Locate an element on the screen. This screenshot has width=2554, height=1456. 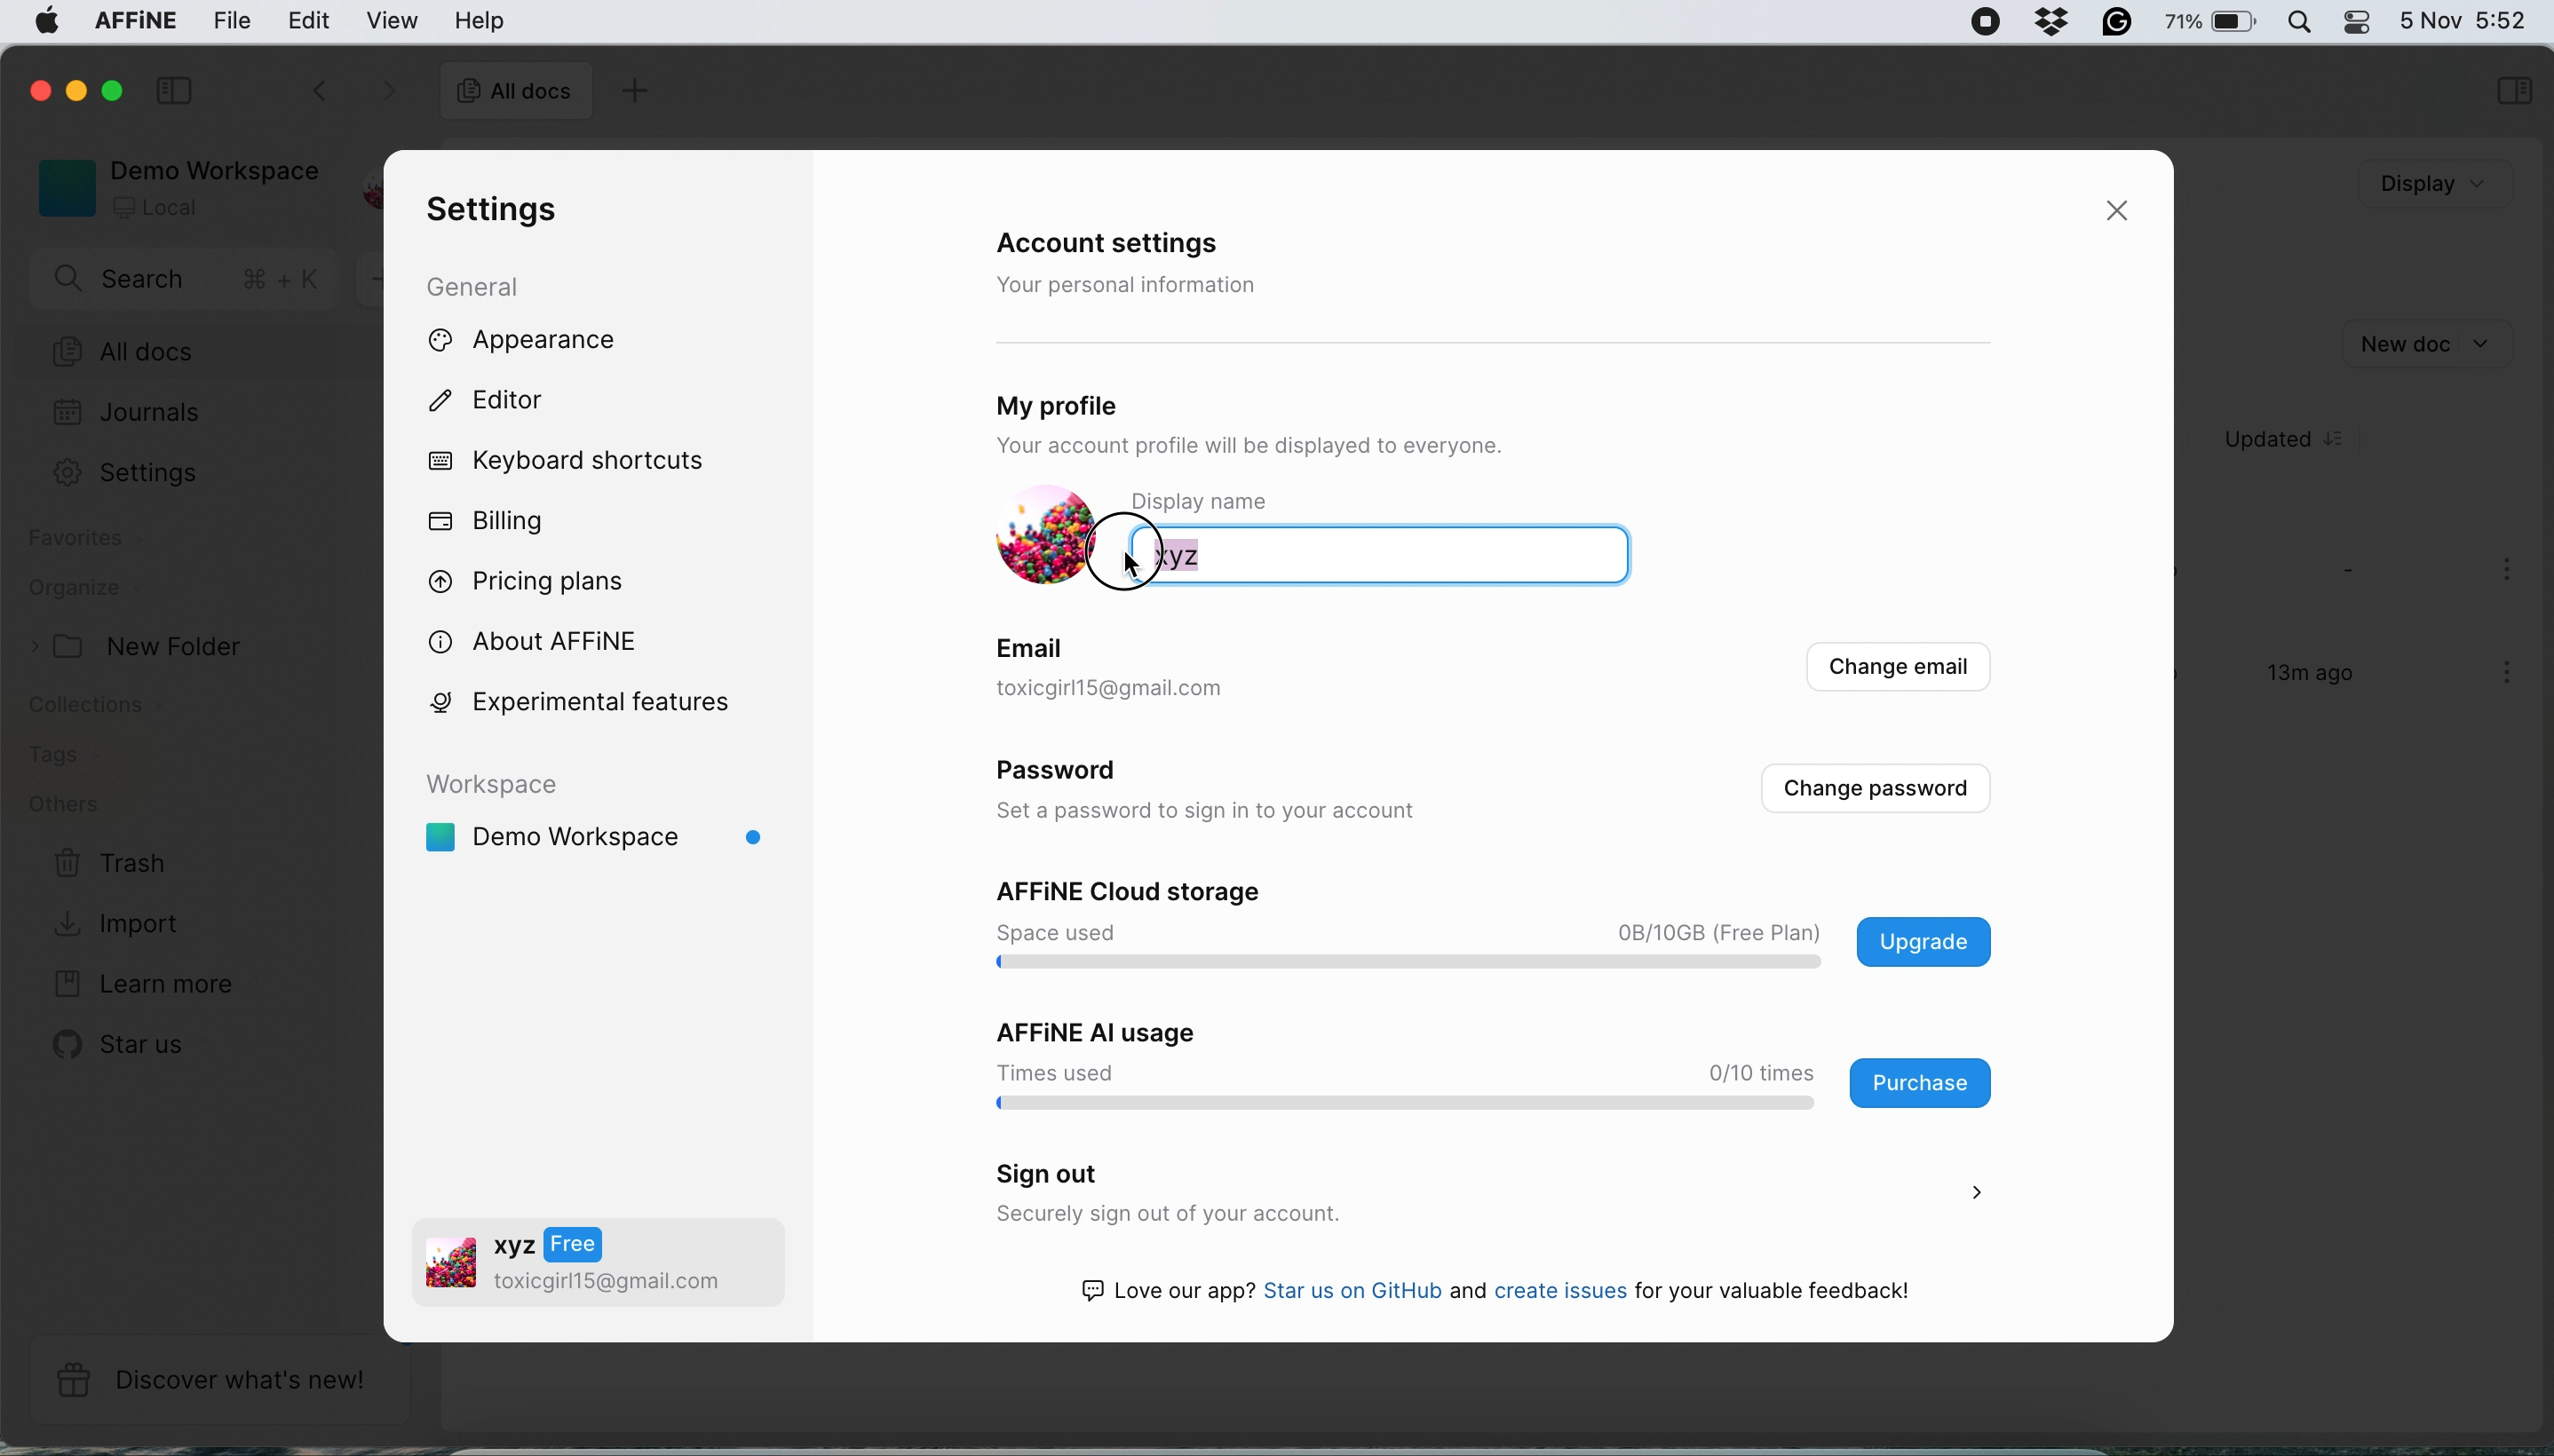
control center is located at coordinates (2355, 22).